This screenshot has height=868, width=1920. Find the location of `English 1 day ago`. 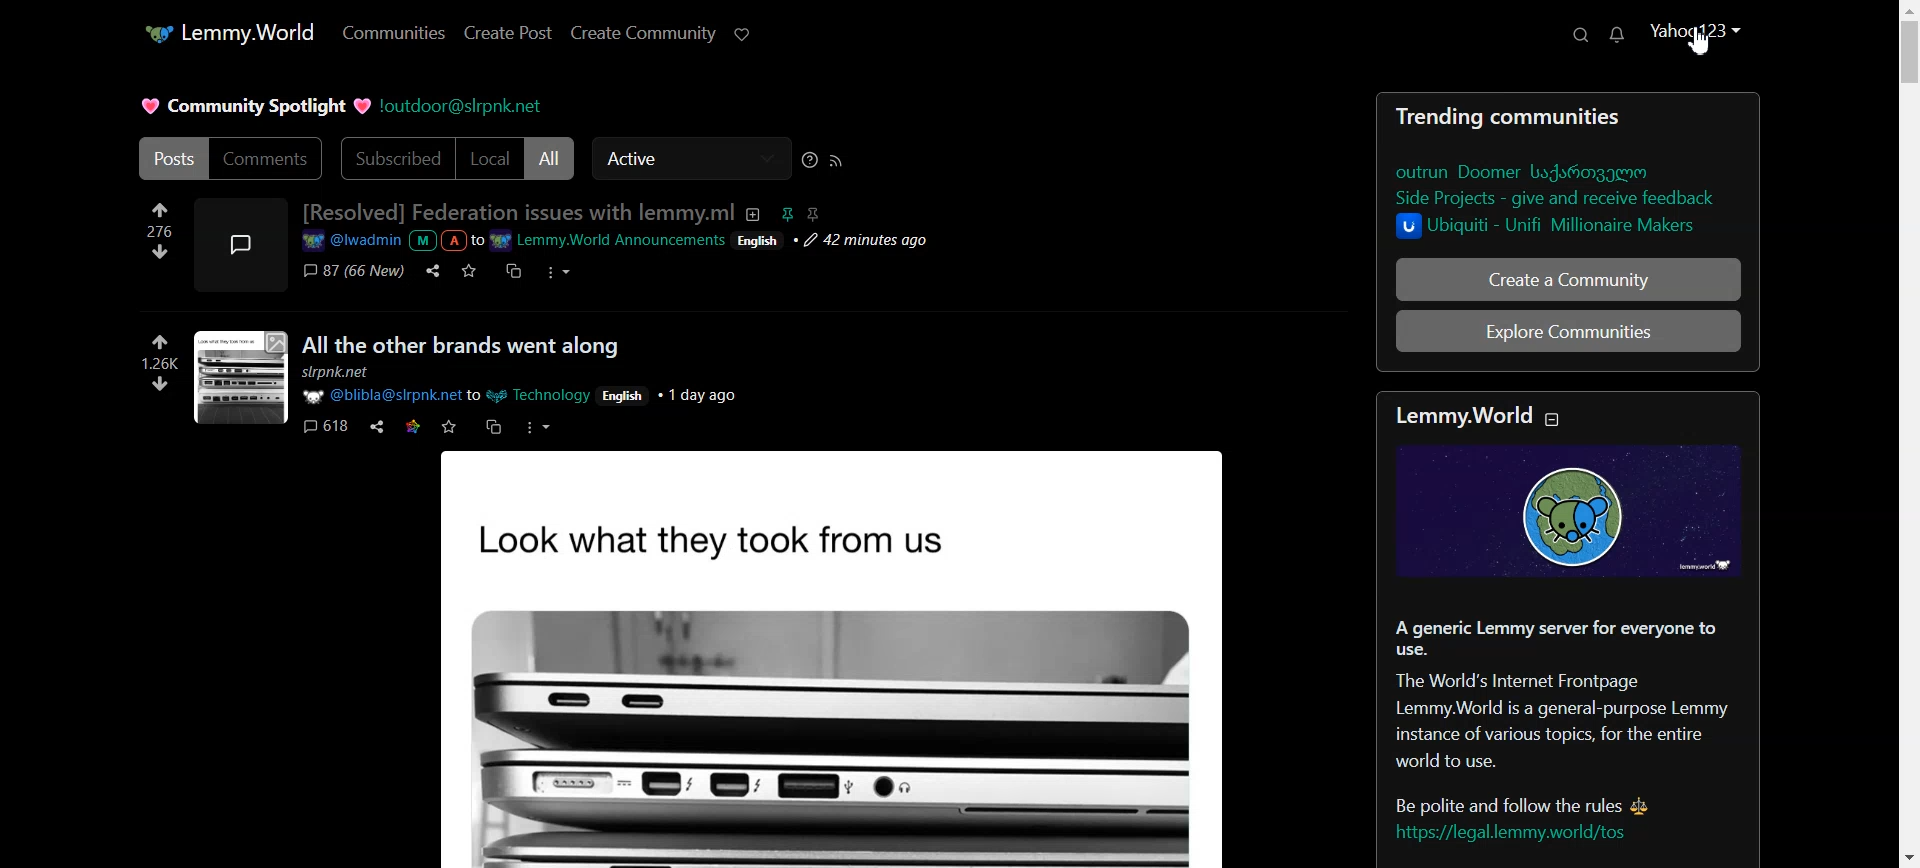

English 1 day ago is located at coordinates (671, 393).